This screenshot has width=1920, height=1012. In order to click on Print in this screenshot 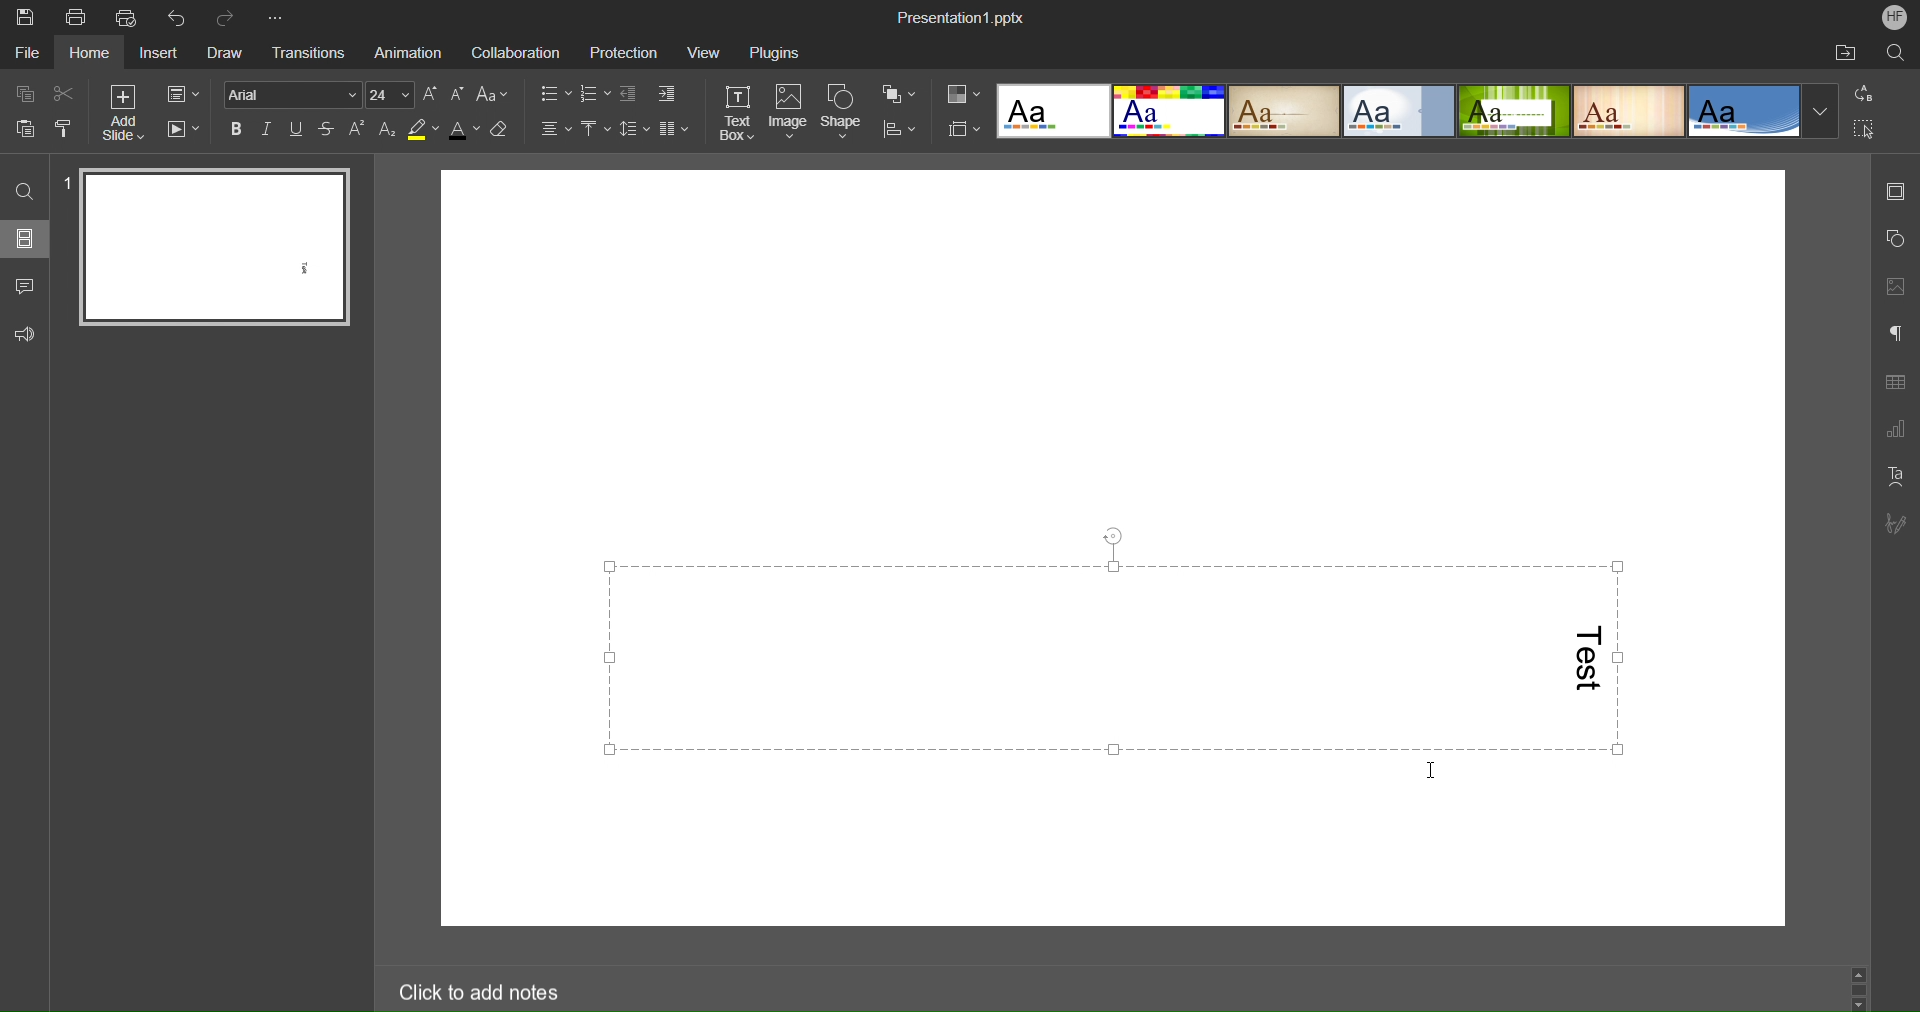, I will do `click(77, 17)`.